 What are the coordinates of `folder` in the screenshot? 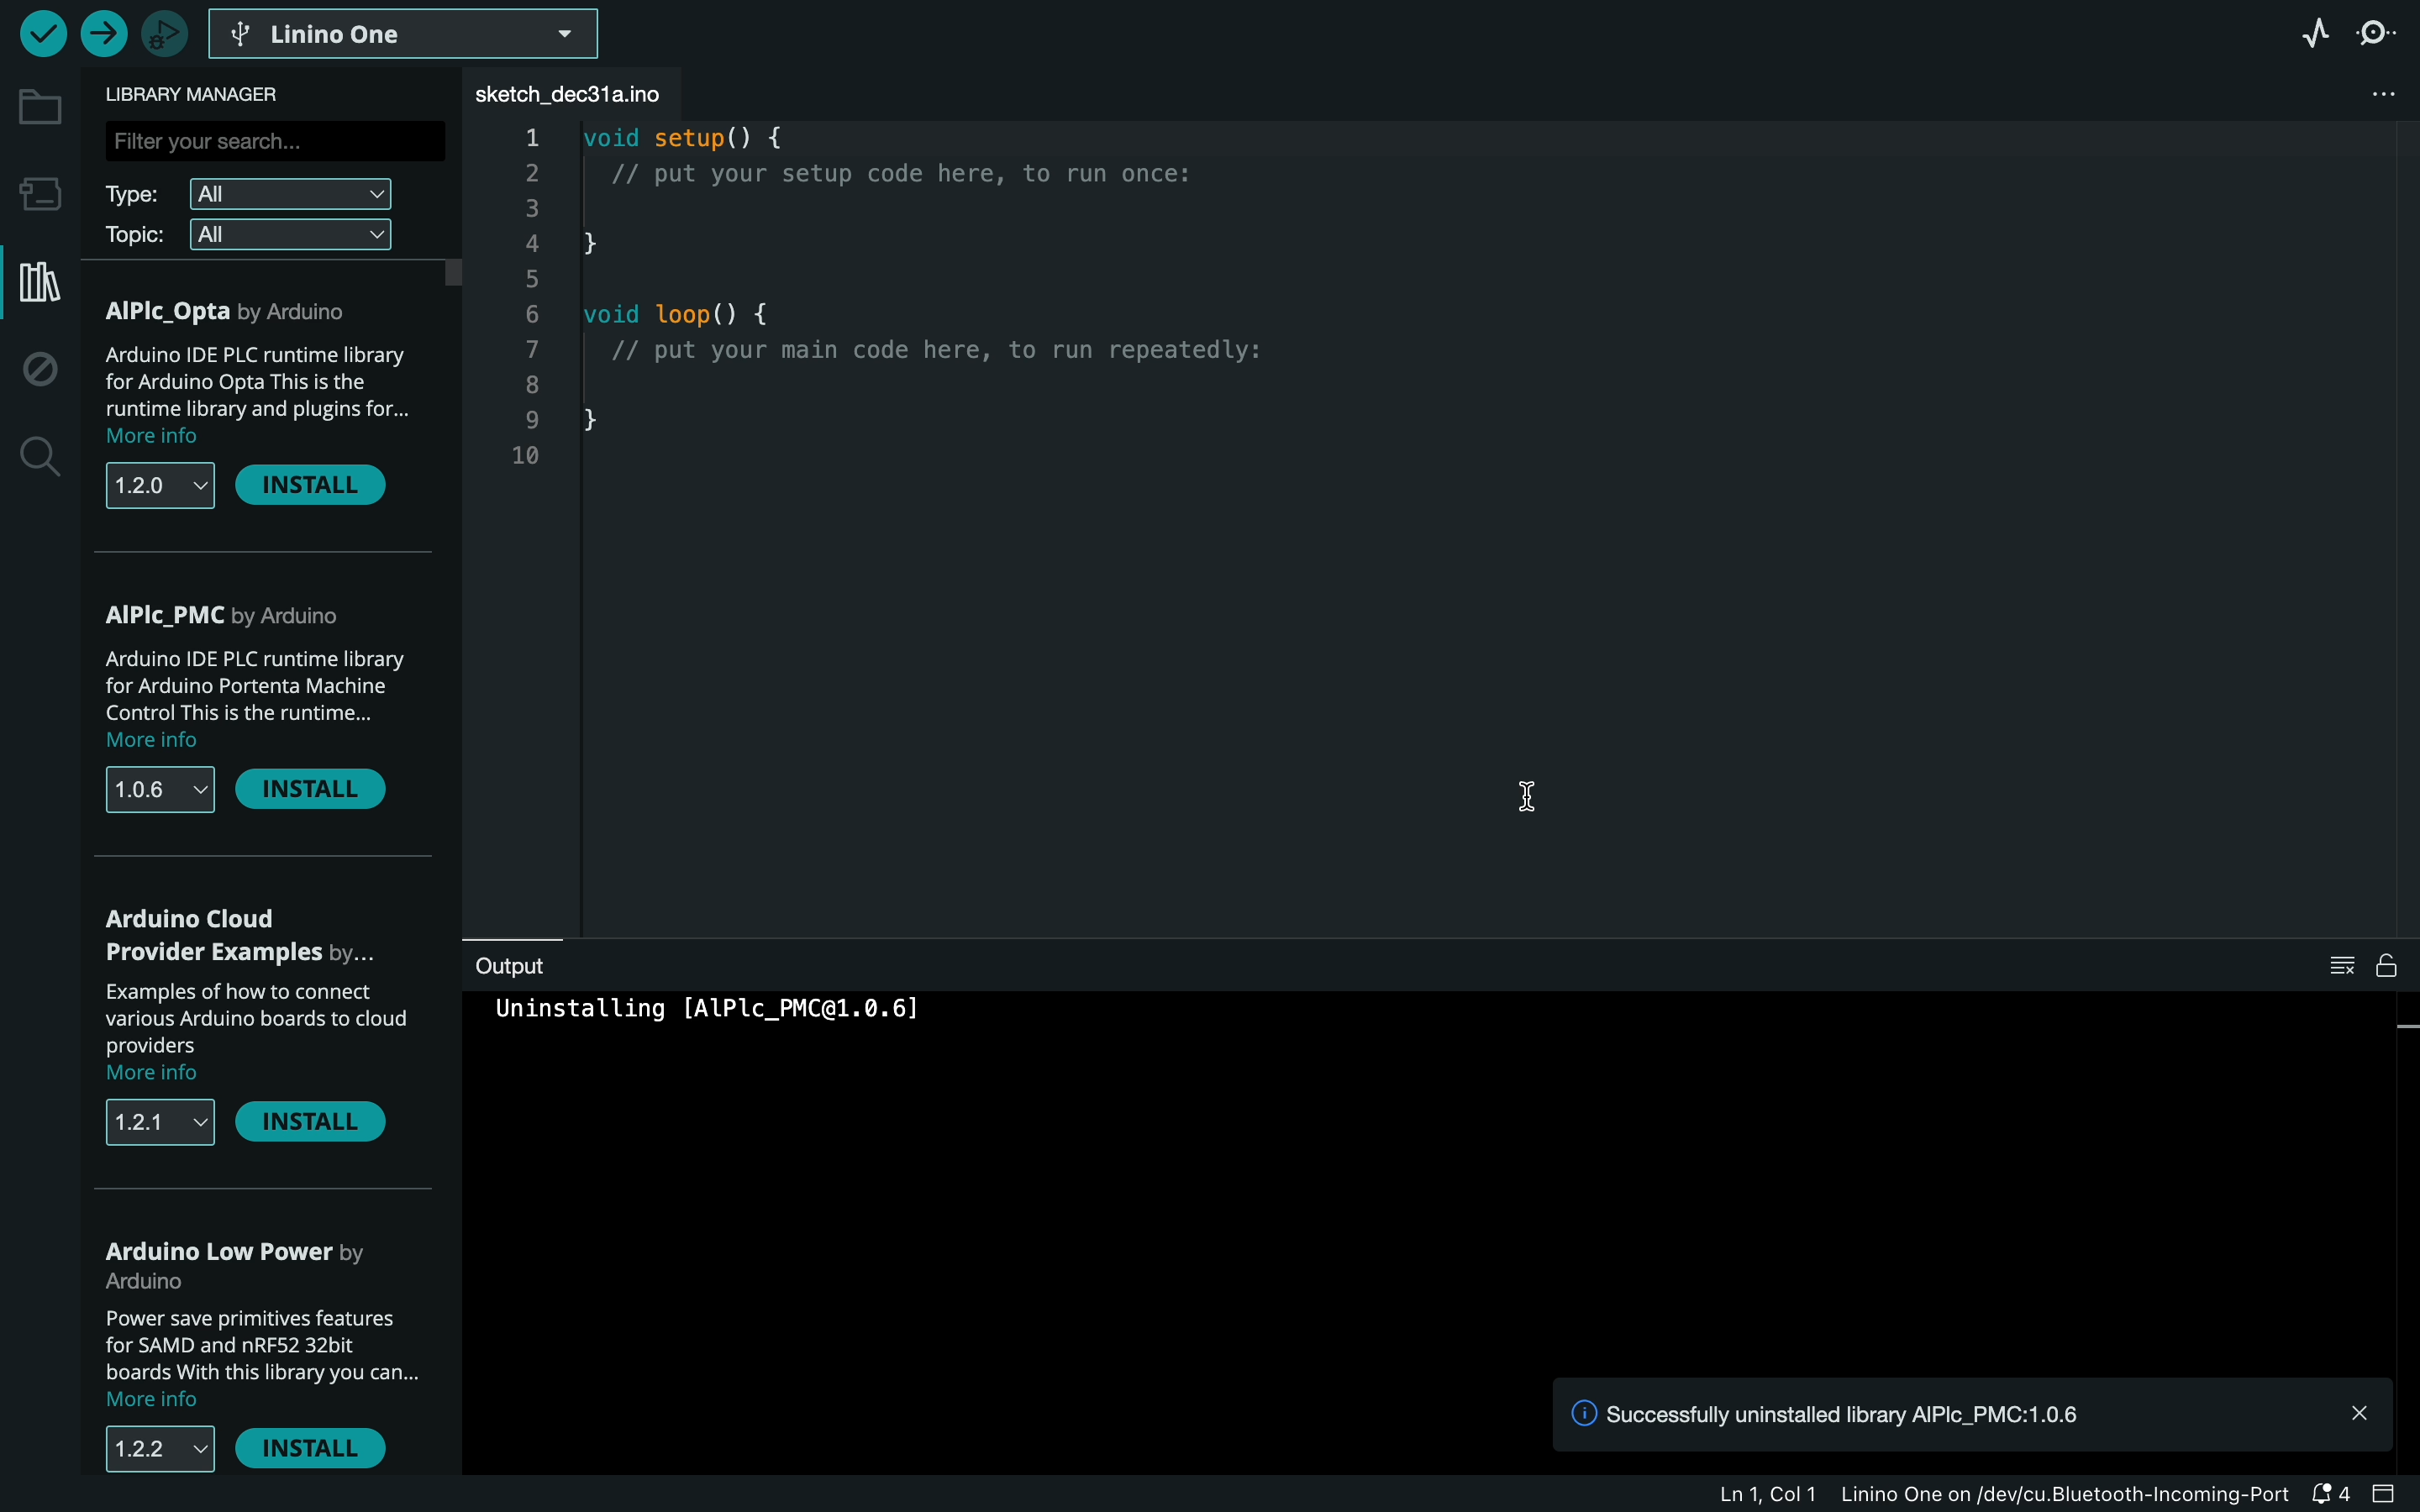 It's located at (38, 106).